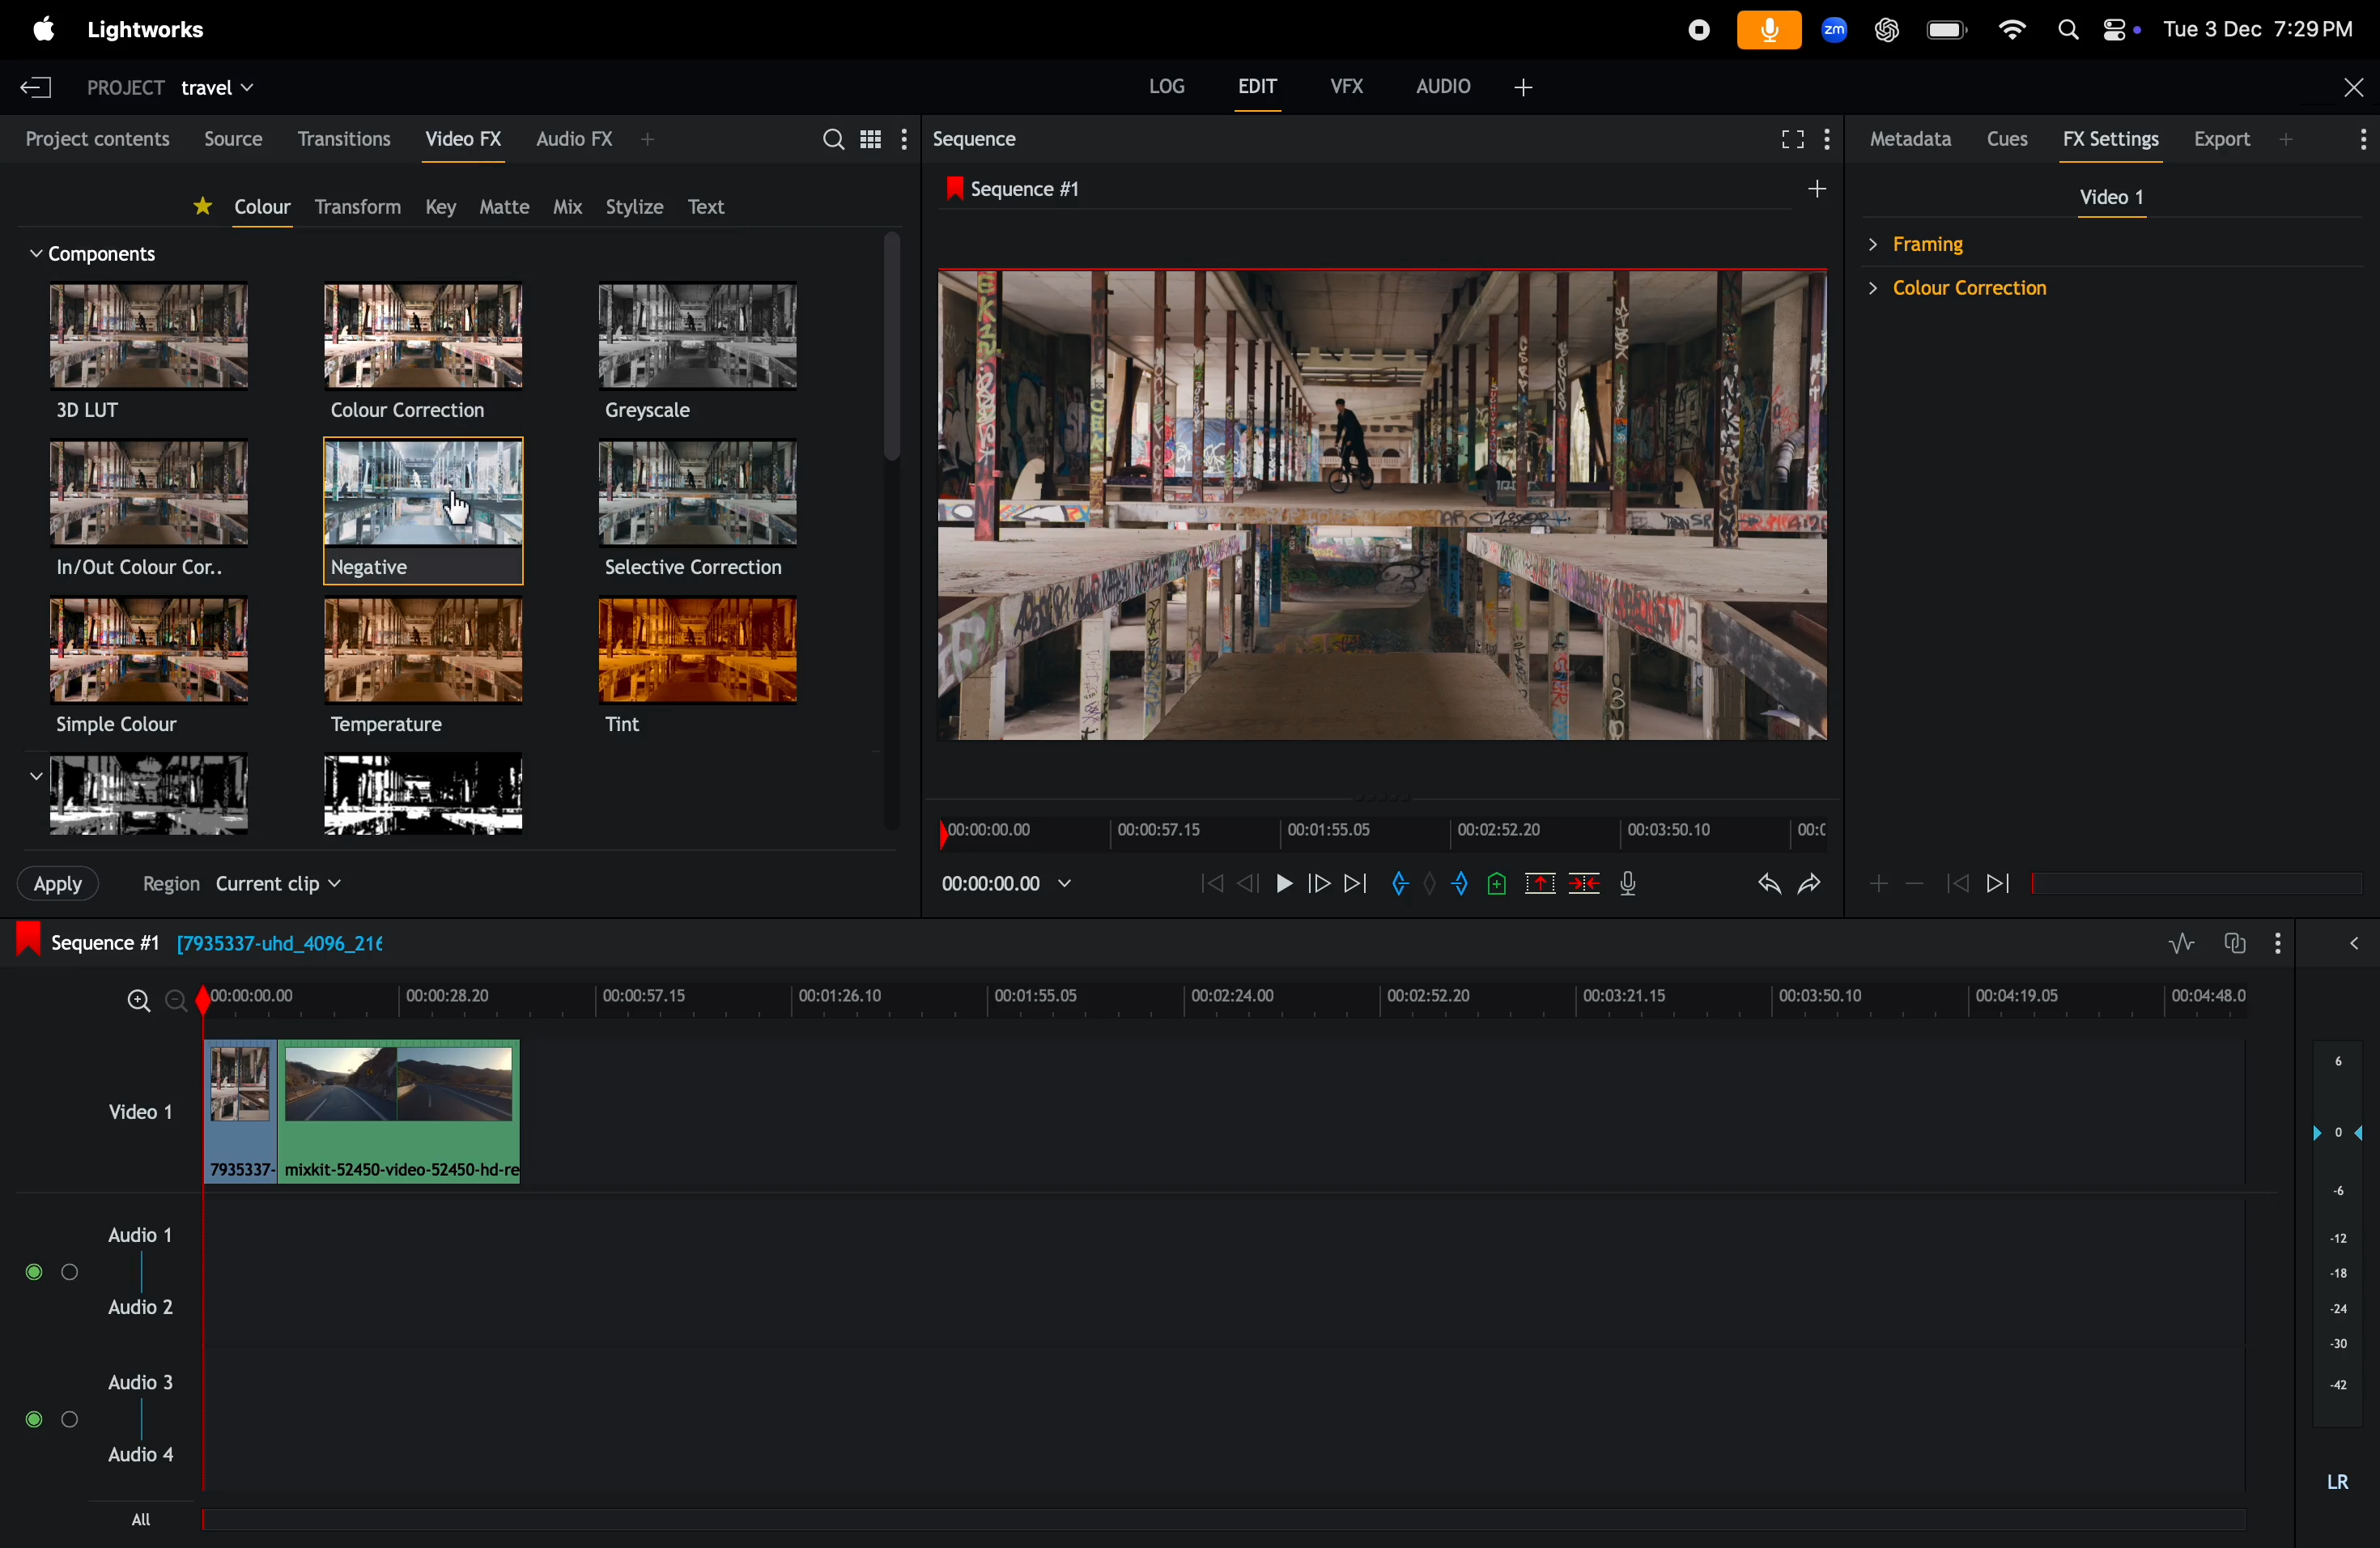  I want to click on audio 3, so click(145, 1381).